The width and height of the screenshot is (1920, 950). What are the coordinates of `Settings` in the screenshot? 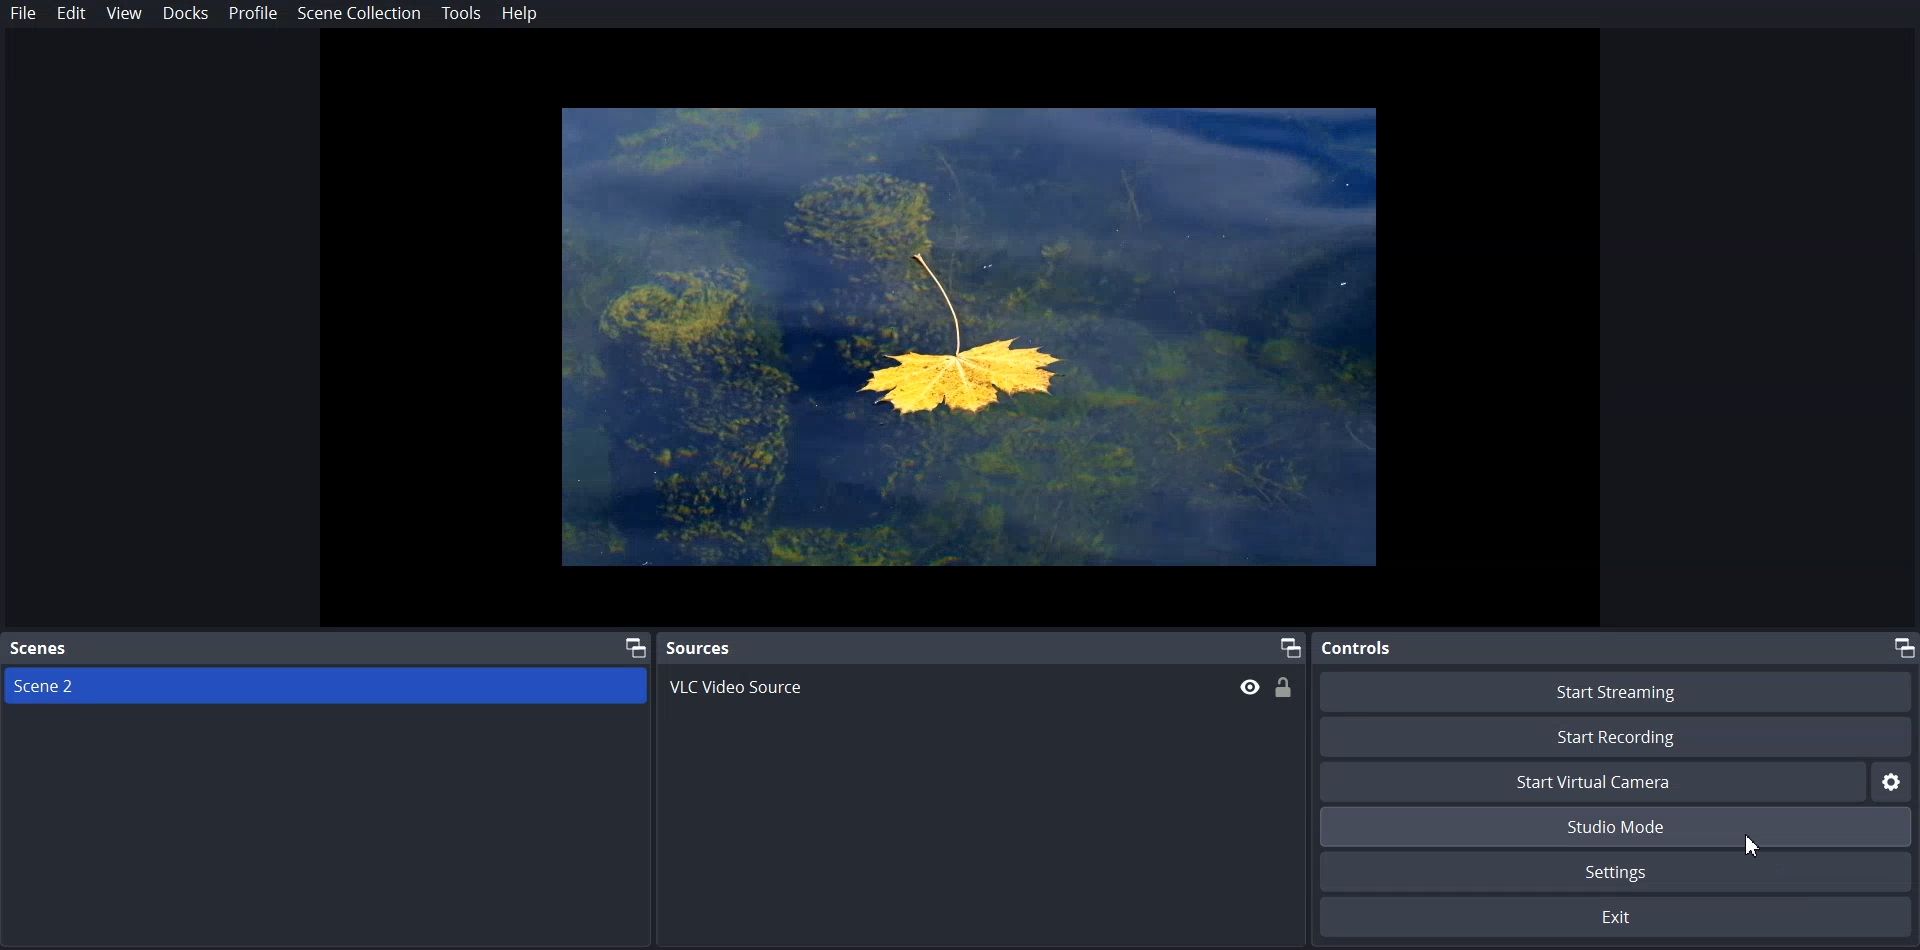 It's located at (1619, 873).